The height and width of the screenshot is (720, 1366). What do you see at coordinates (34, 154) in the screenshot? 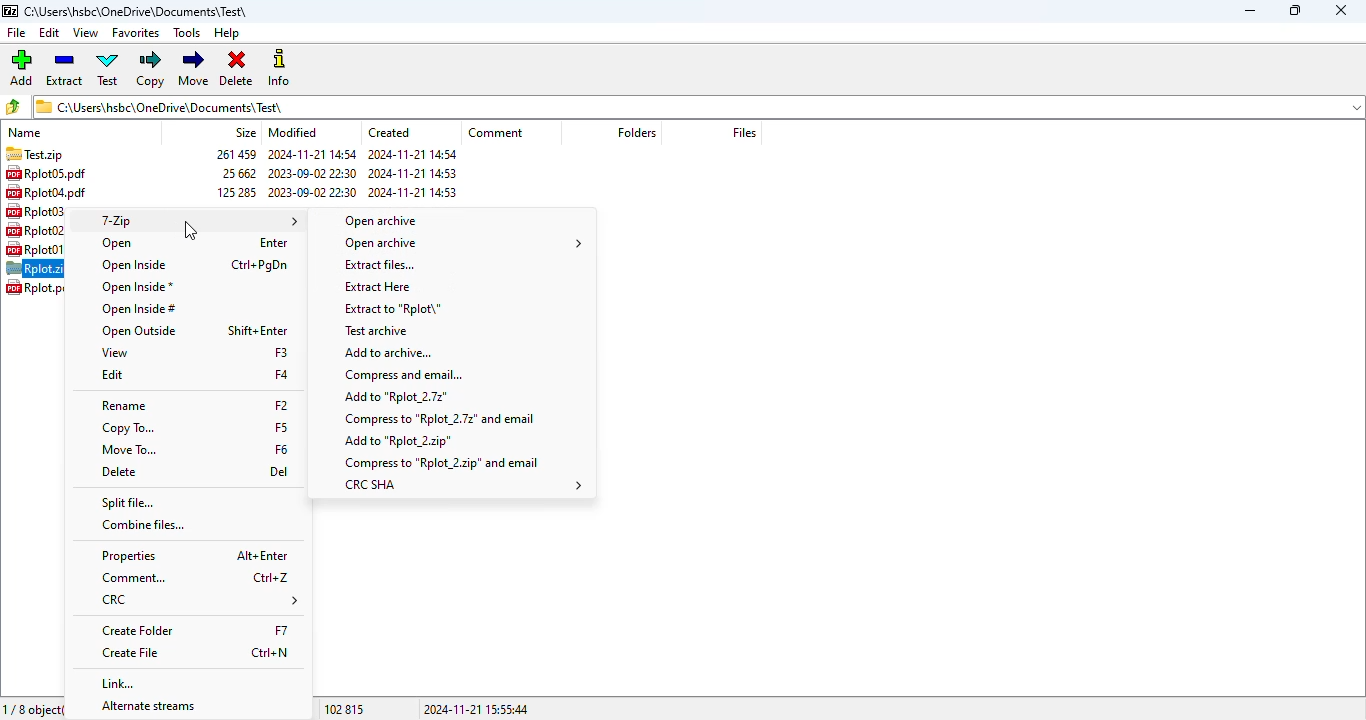
I see `Test.zip` at bounding box center [34, 154].